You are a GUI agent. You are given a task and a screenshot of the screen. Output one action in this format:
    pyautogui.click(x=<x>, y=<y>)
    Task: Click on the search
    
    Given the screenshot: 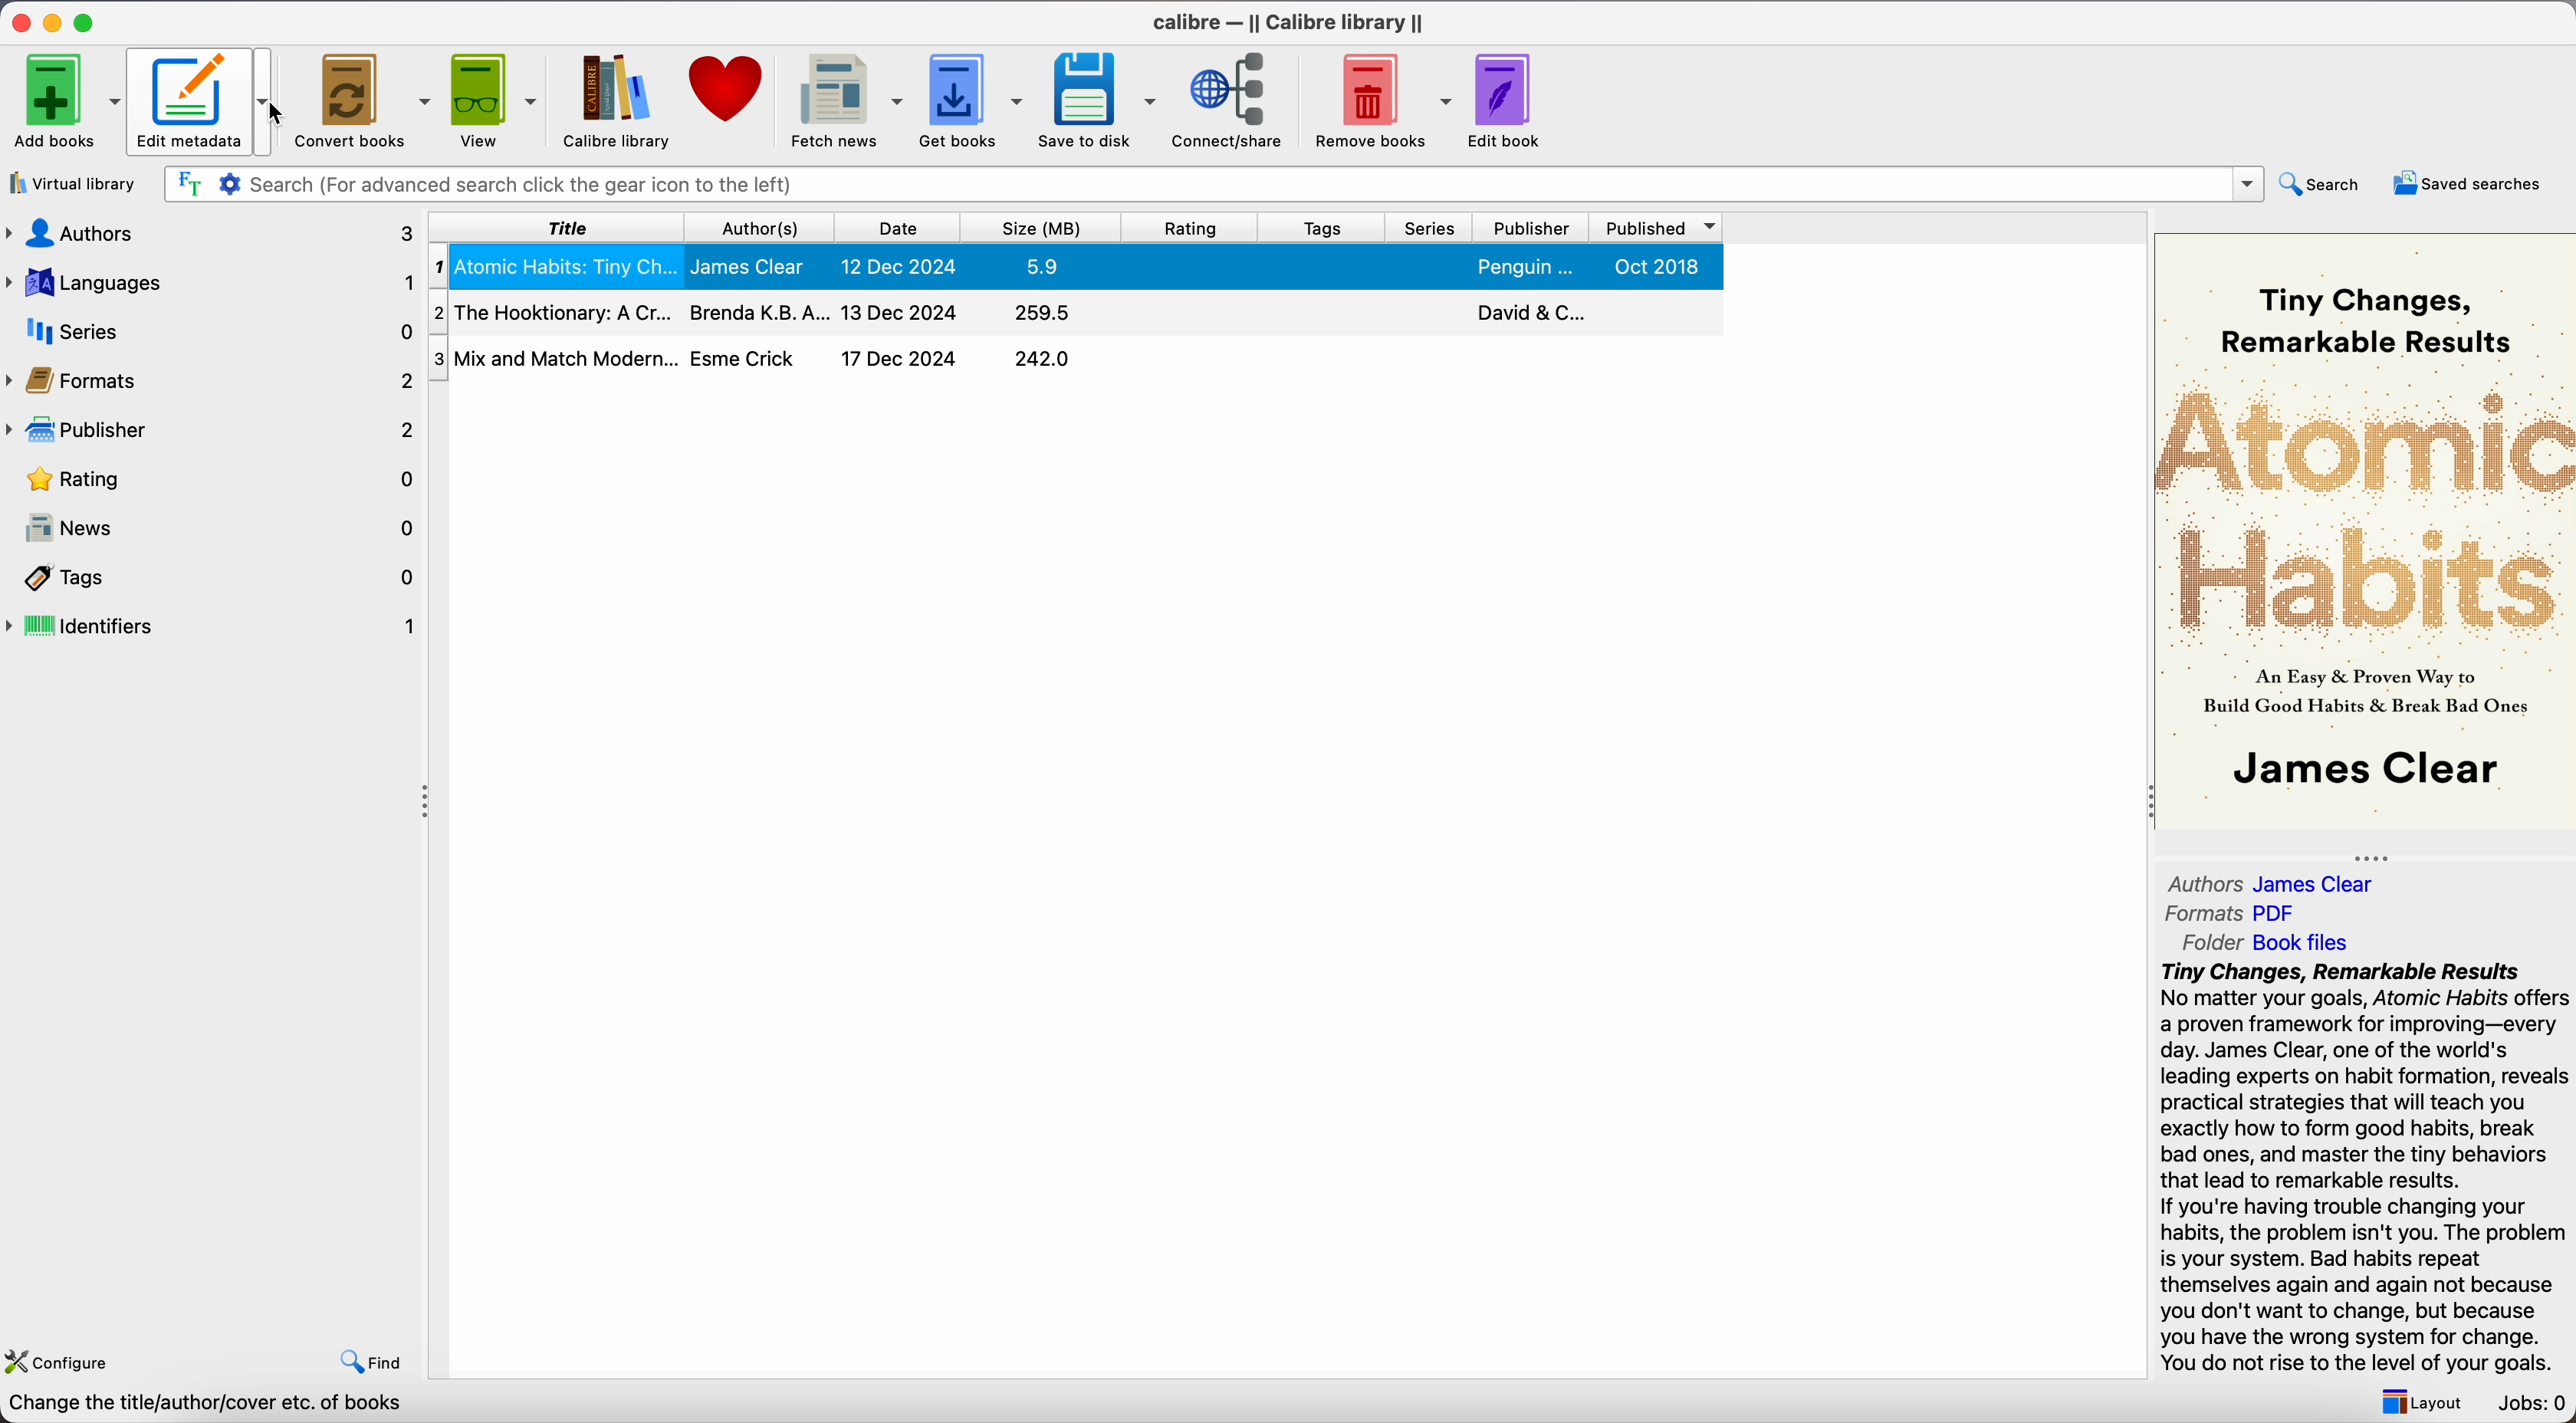 What is the action you would take?
    pyautogui.click(x=2326, y=183)
    